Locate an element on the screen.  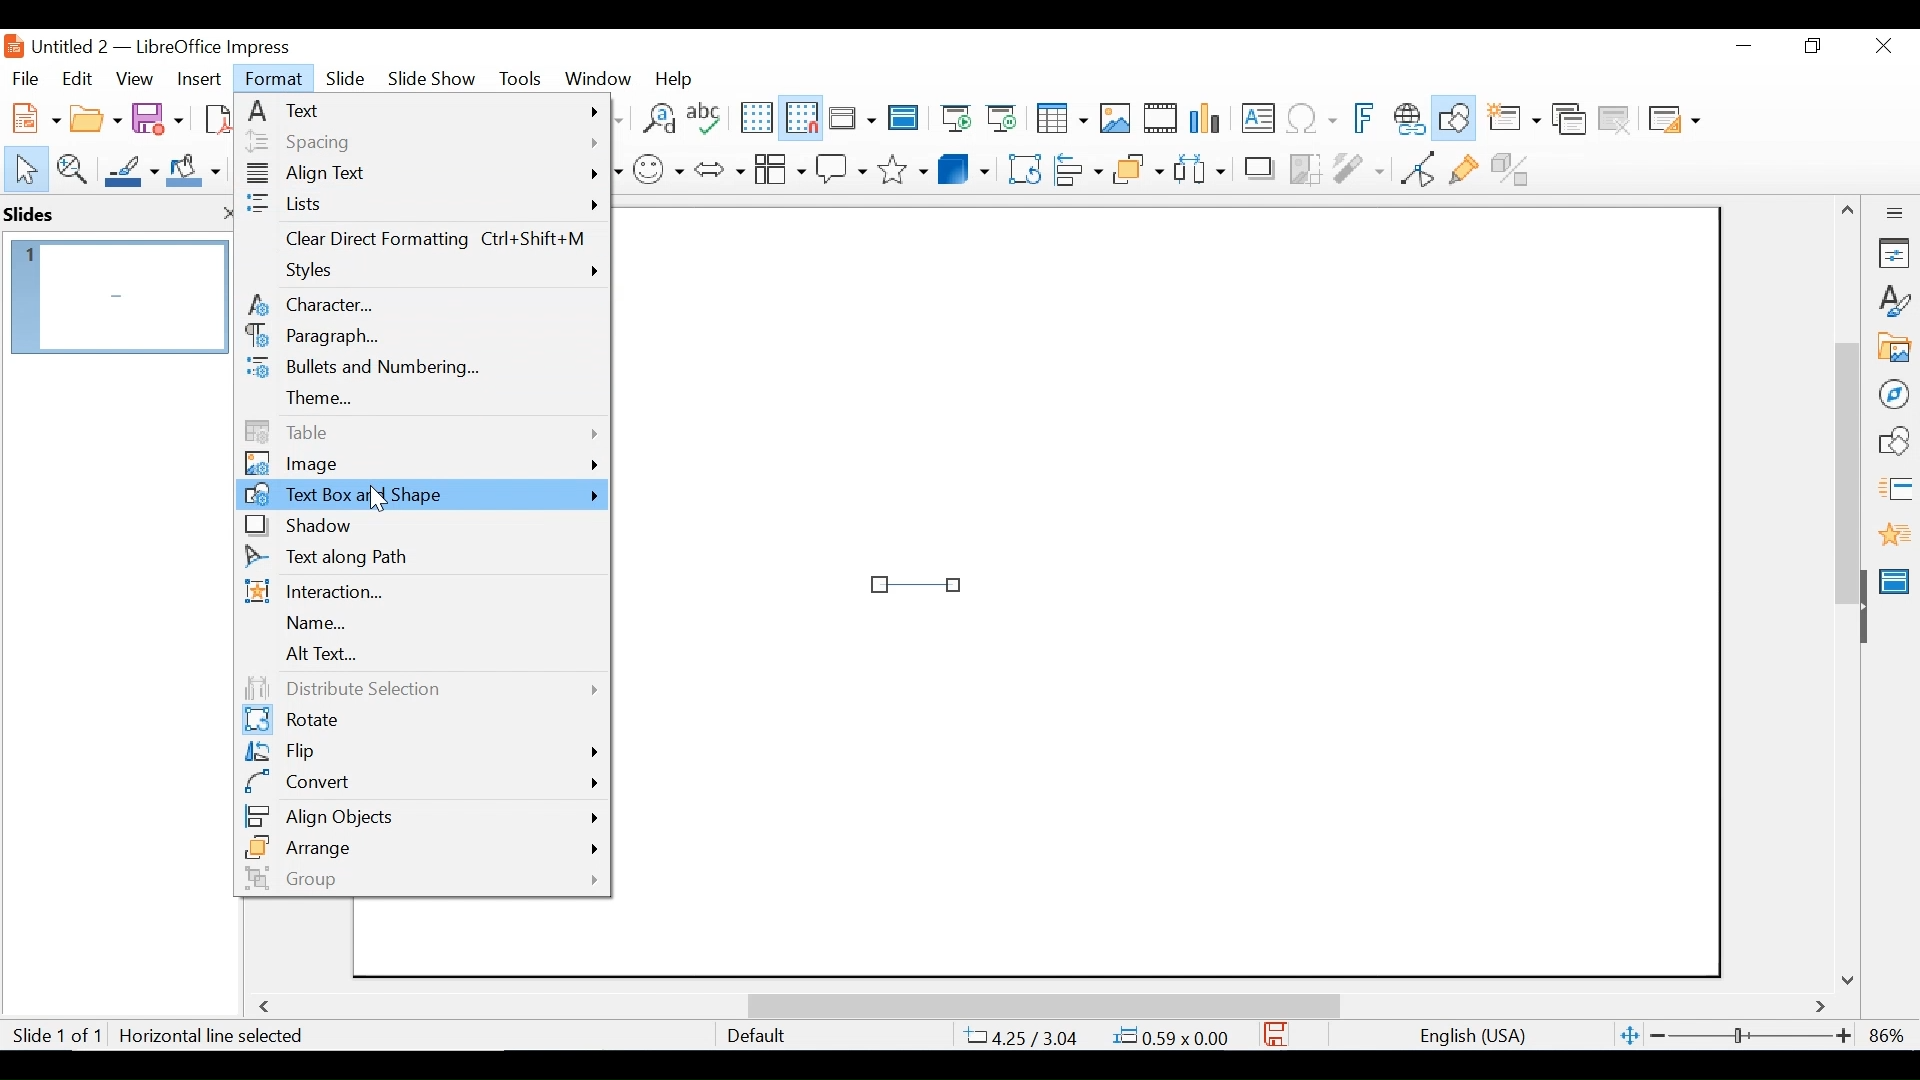
Insert Image is located at coordinates (1114, 119).